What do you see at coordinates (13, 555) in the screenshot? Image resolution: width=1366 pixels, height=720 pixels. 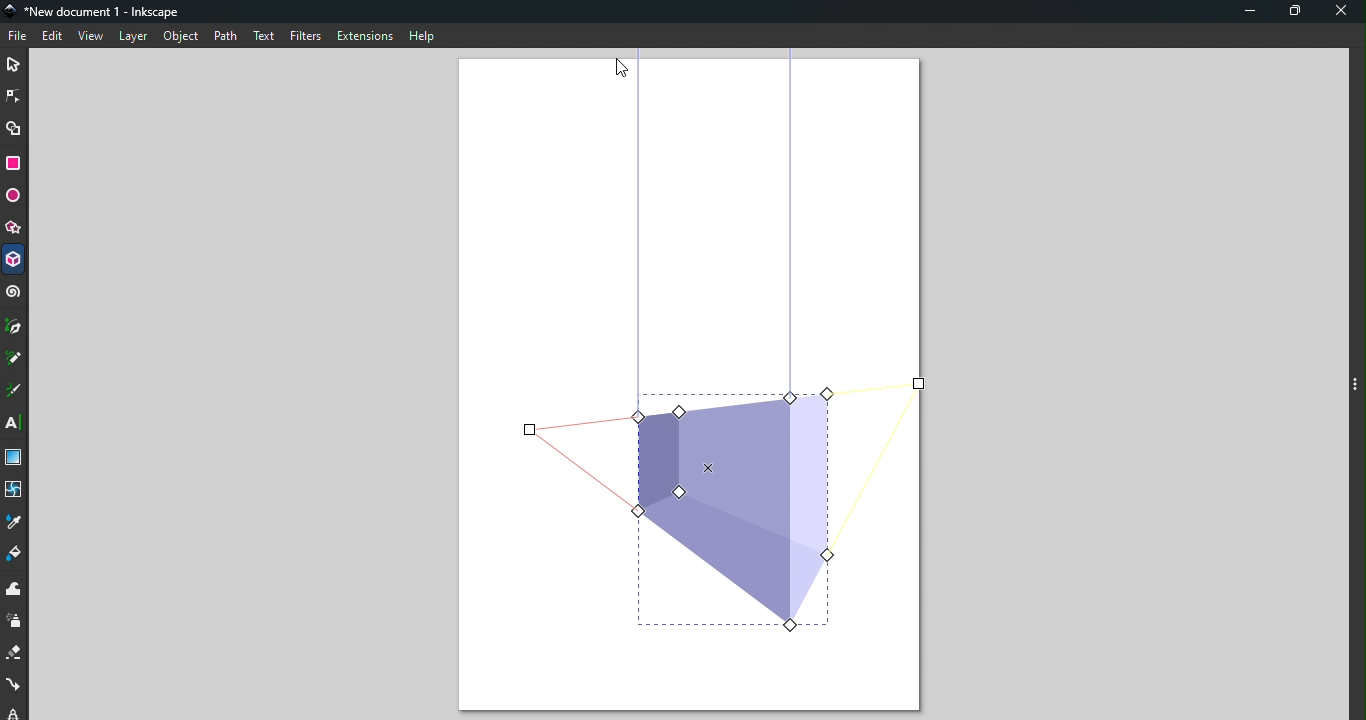 I see `Paint bucket tool` at bounding box center [13, 555].